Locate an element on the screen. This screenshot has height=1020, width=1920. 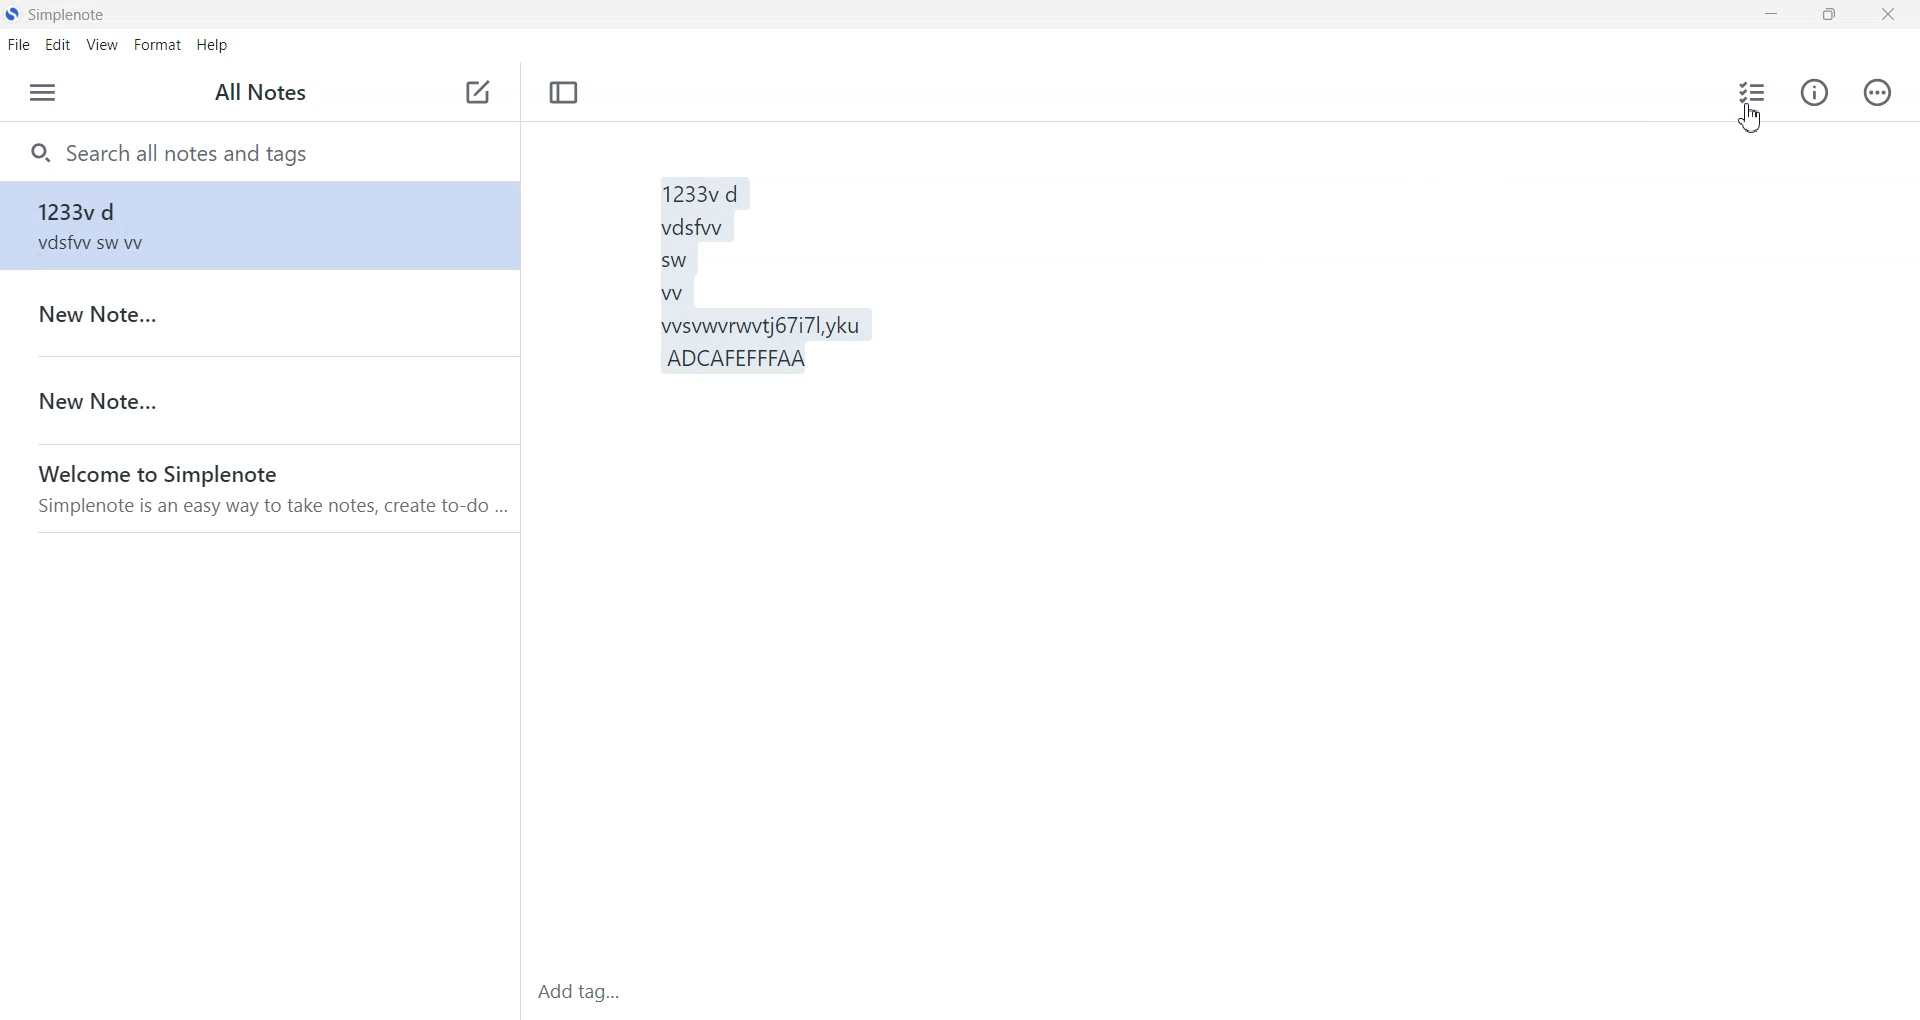
Maximize is located at coordinates (1827, 15).